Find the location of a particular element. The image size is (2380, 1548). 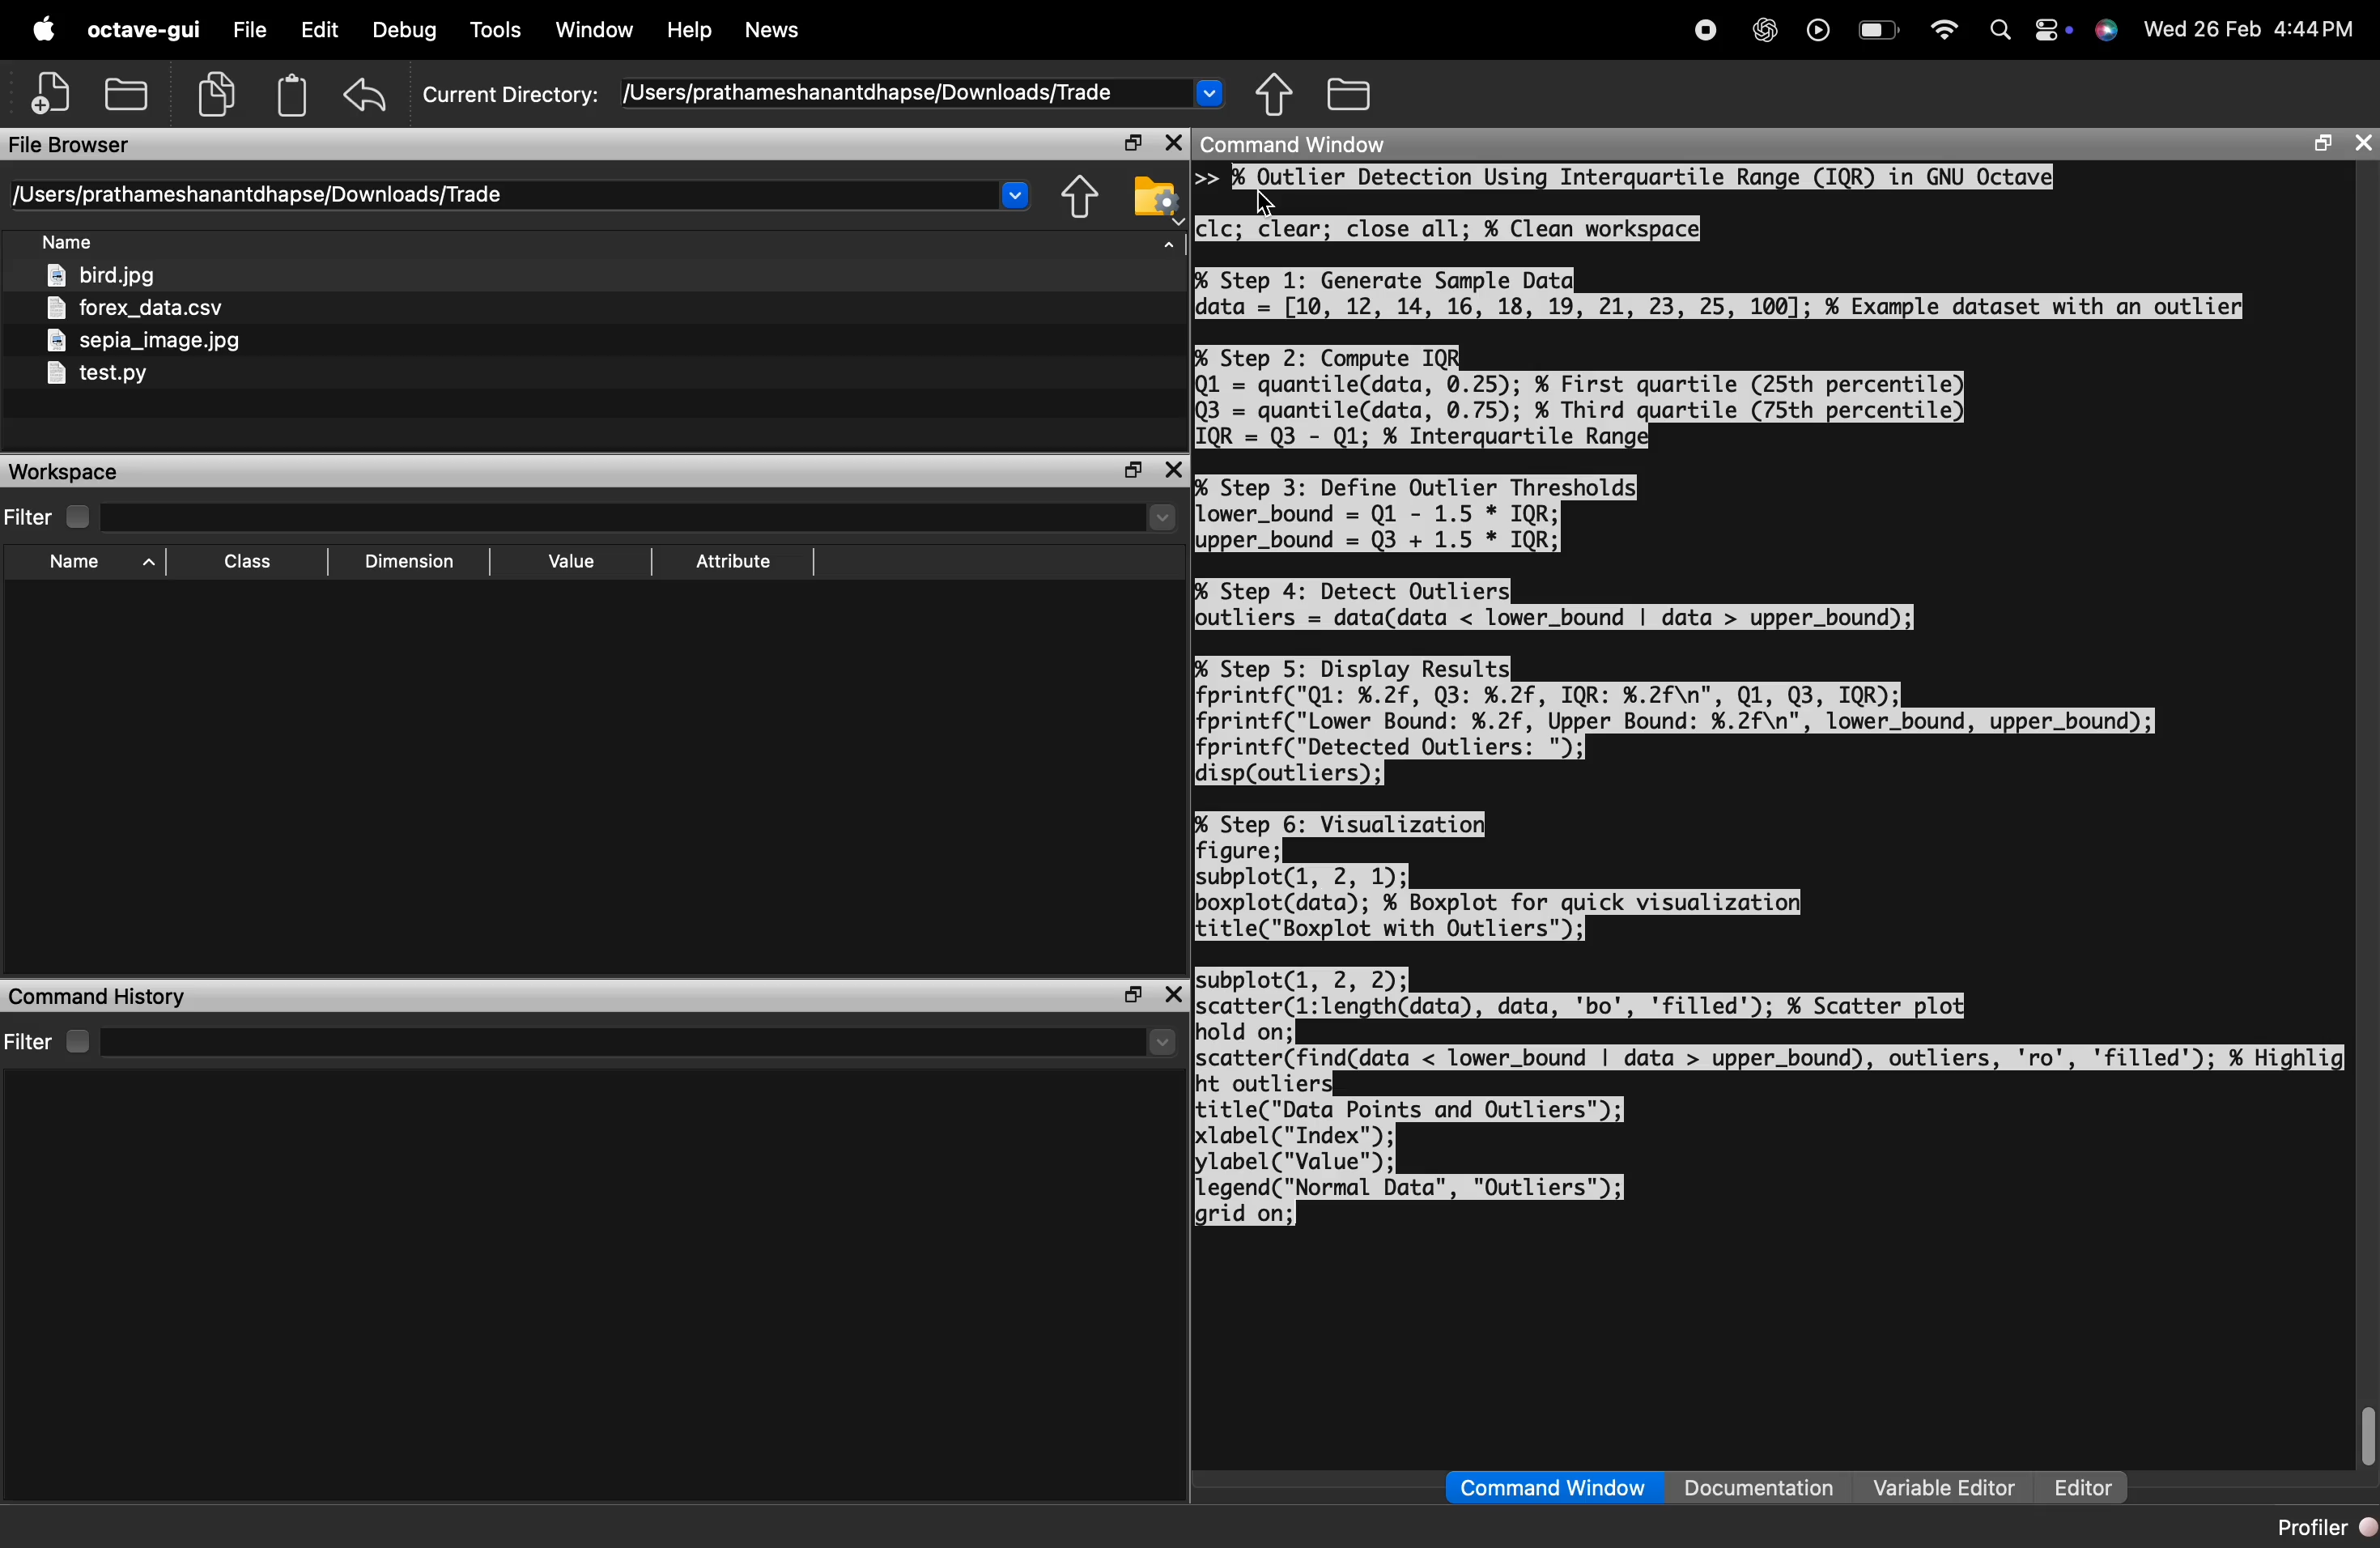

wifi is located at coordinates (1945, 32).